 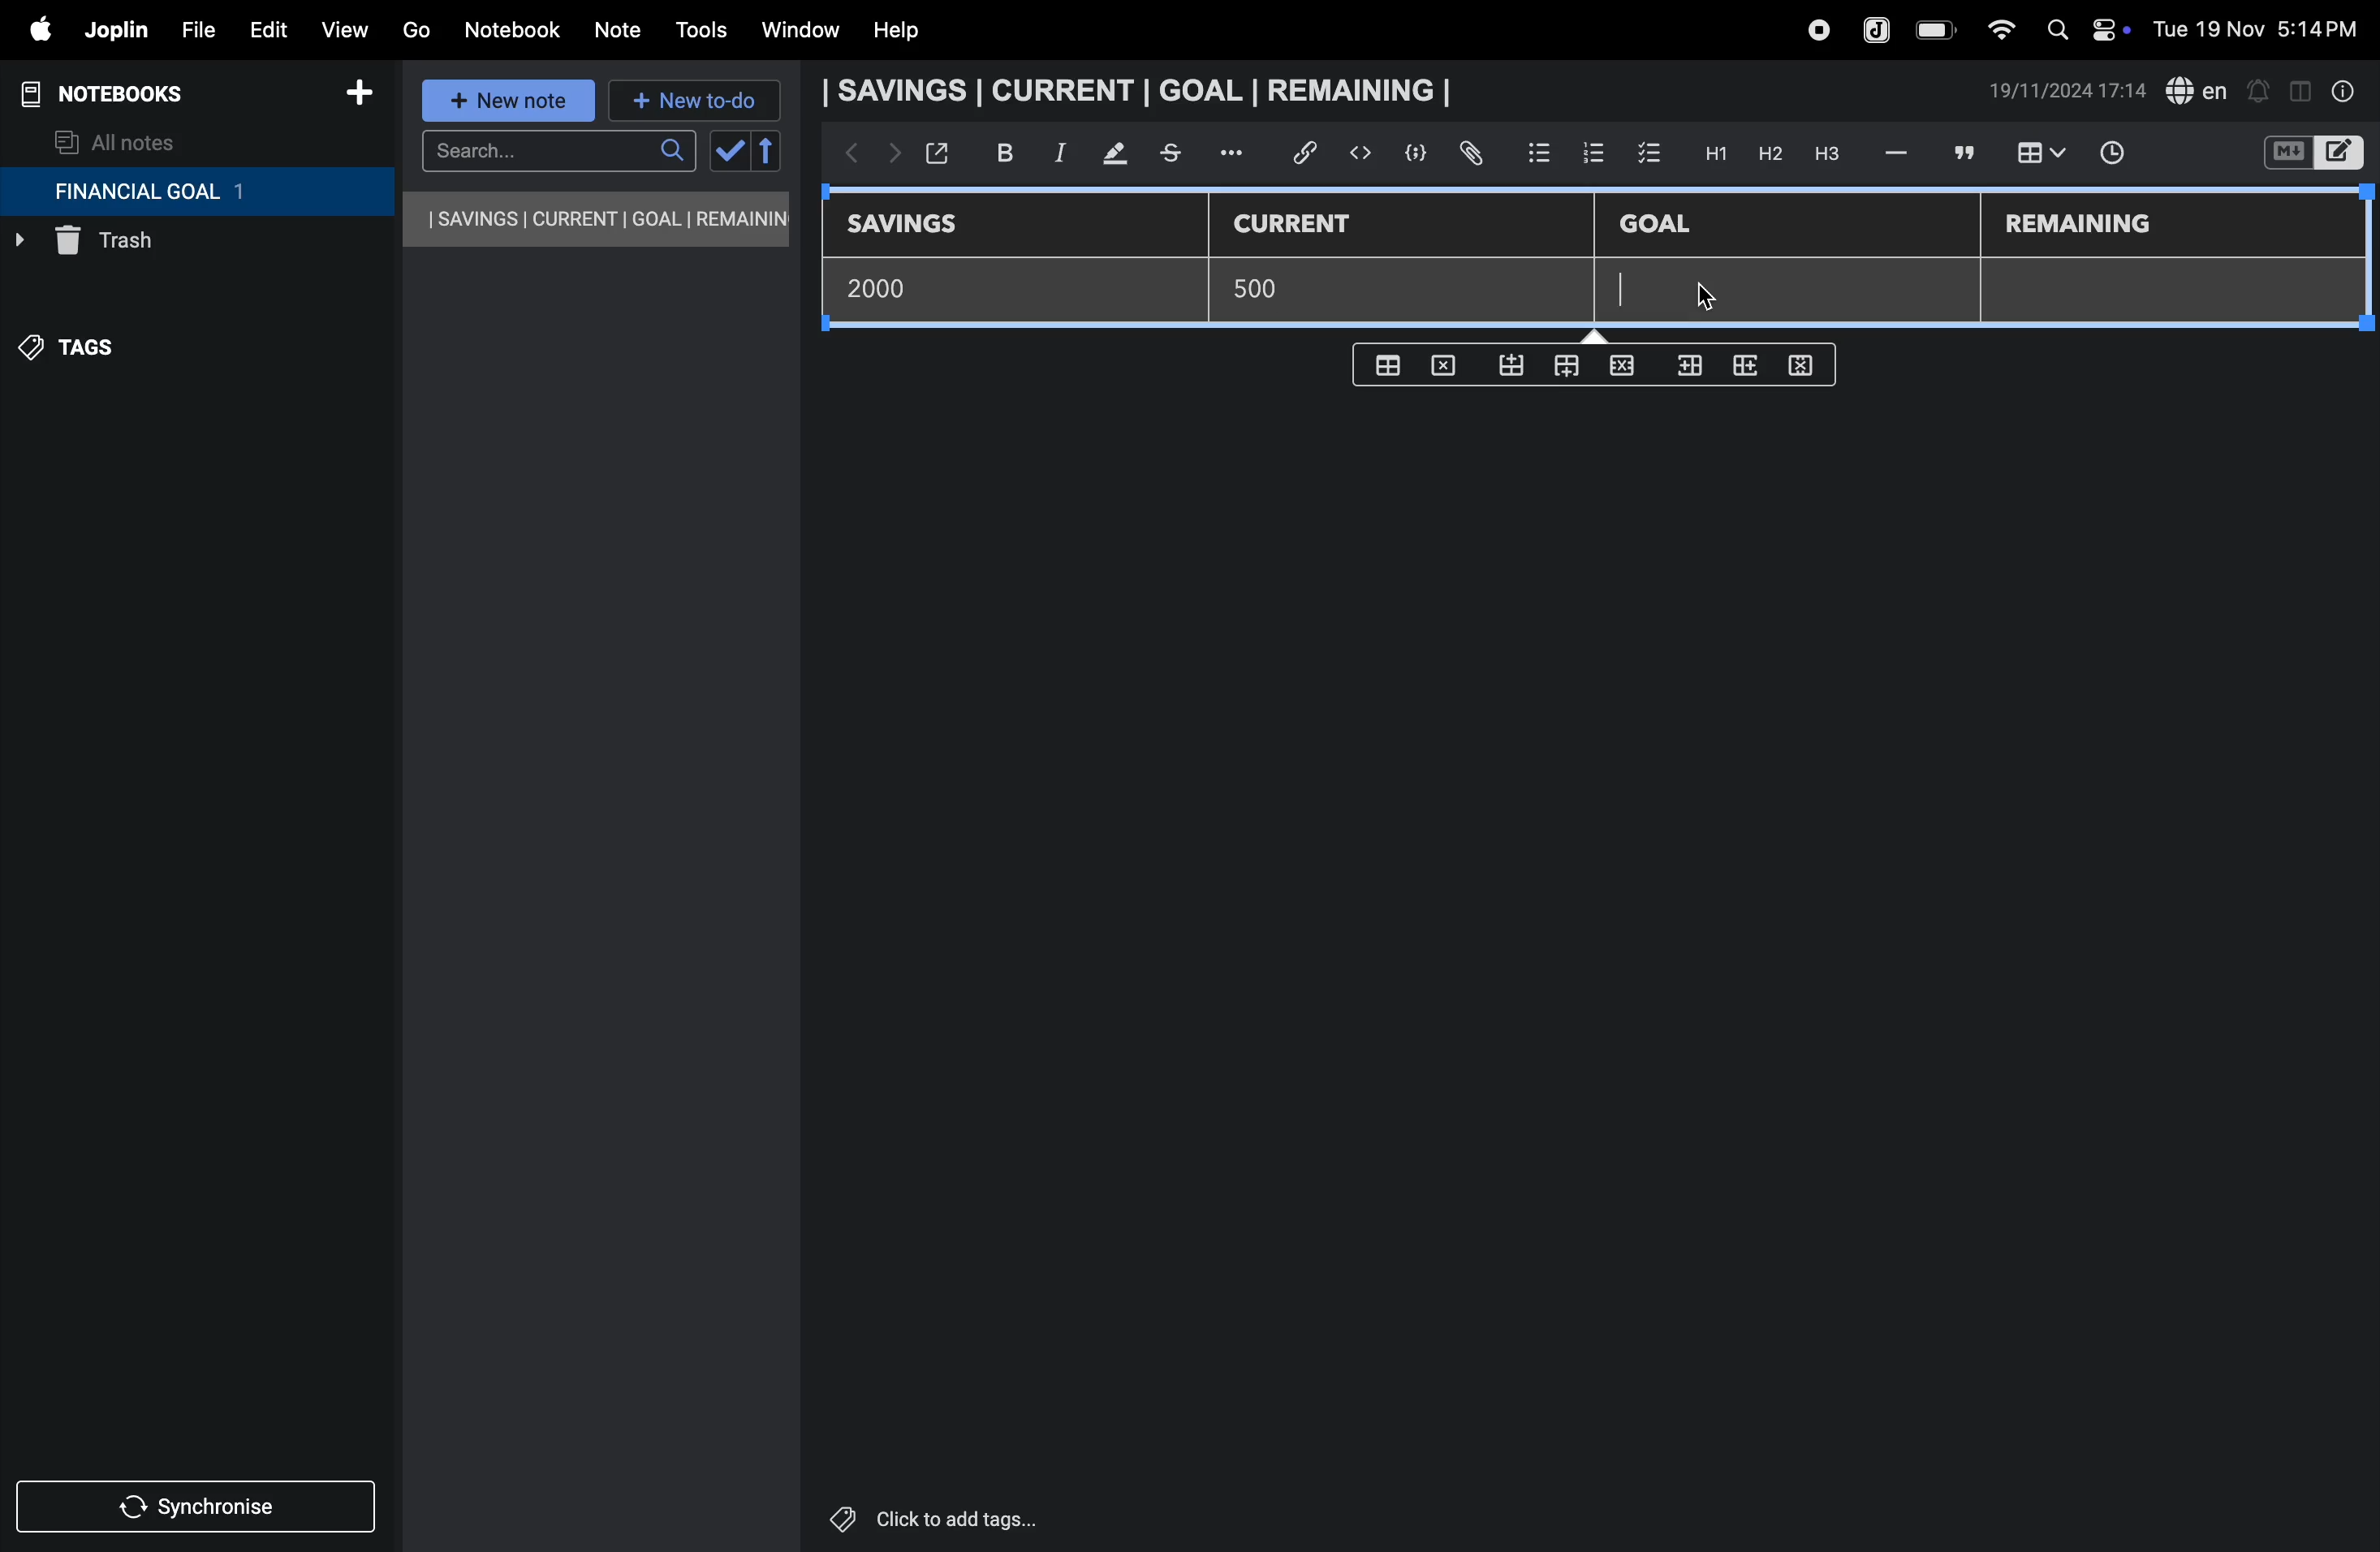 What do you see at coordinates (1592, 152) in the screenshot?
I see `numbered list` at bounding box center [1592, 152].